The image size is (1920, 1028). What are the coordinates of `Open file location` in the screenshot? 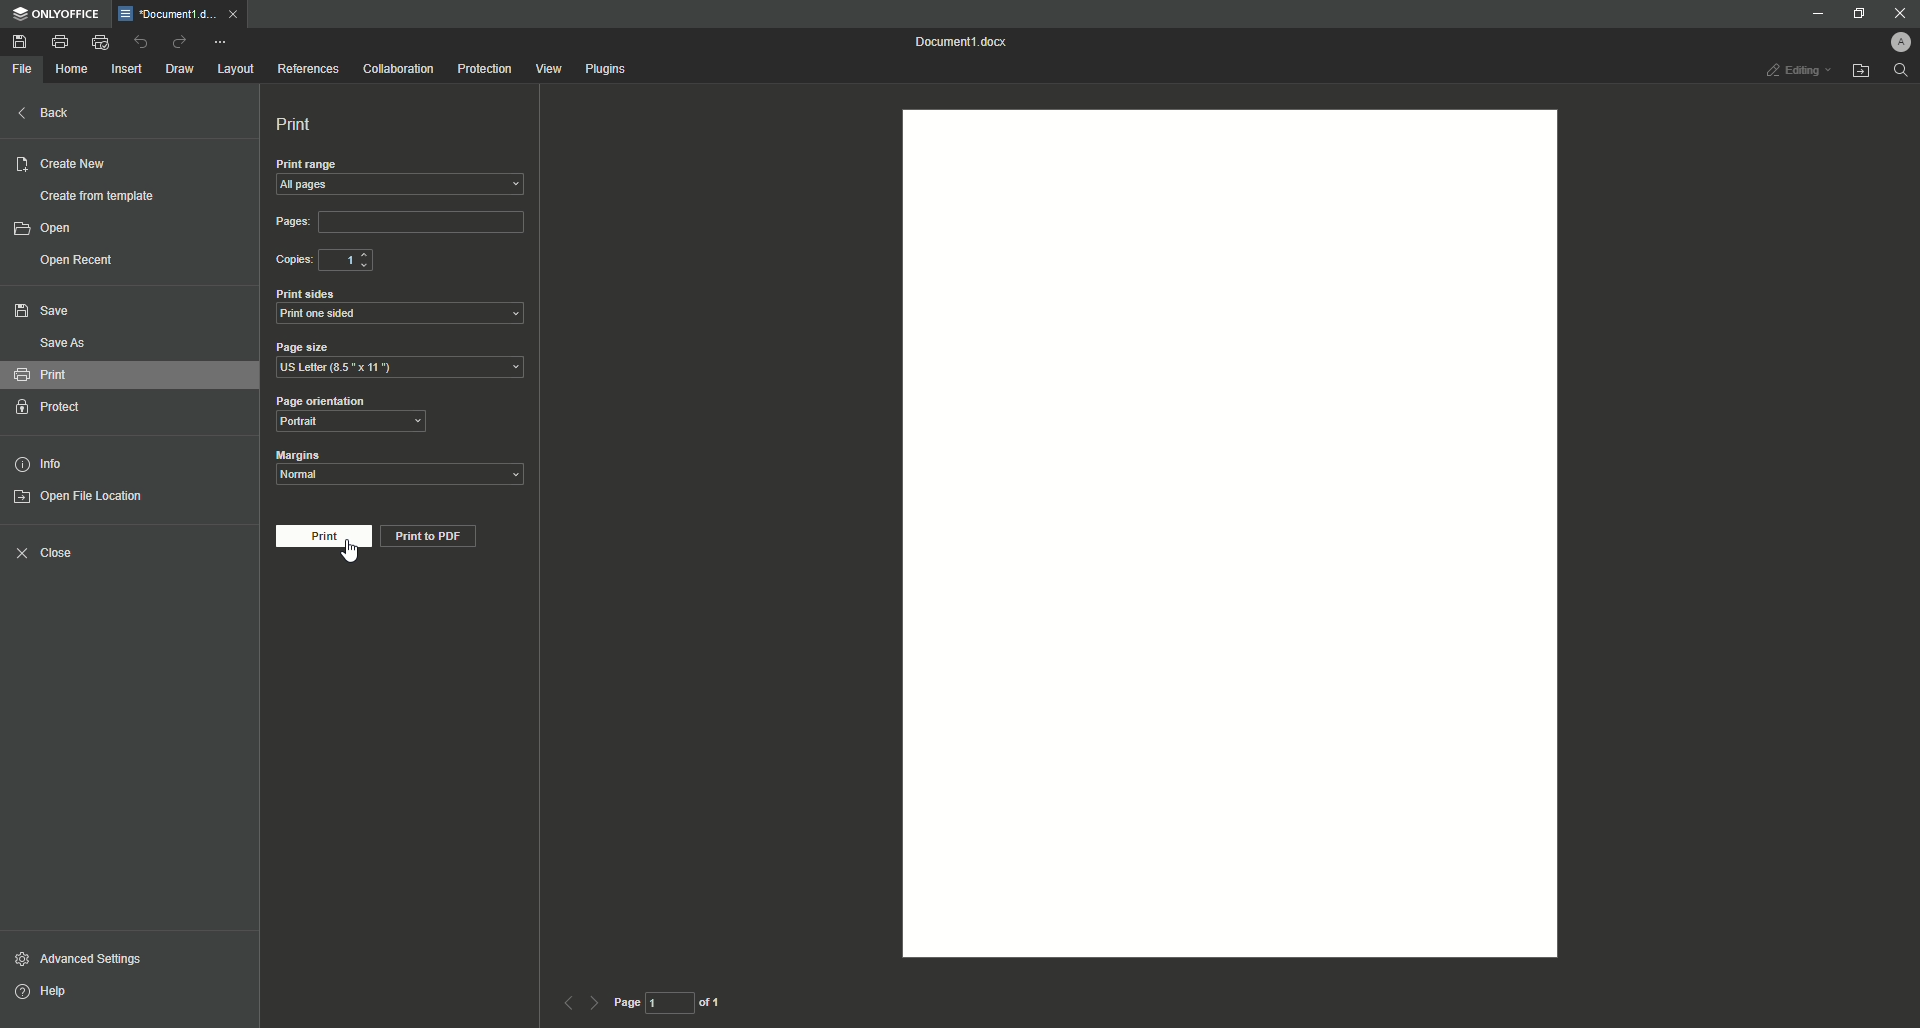 It's located at (1863, 71).